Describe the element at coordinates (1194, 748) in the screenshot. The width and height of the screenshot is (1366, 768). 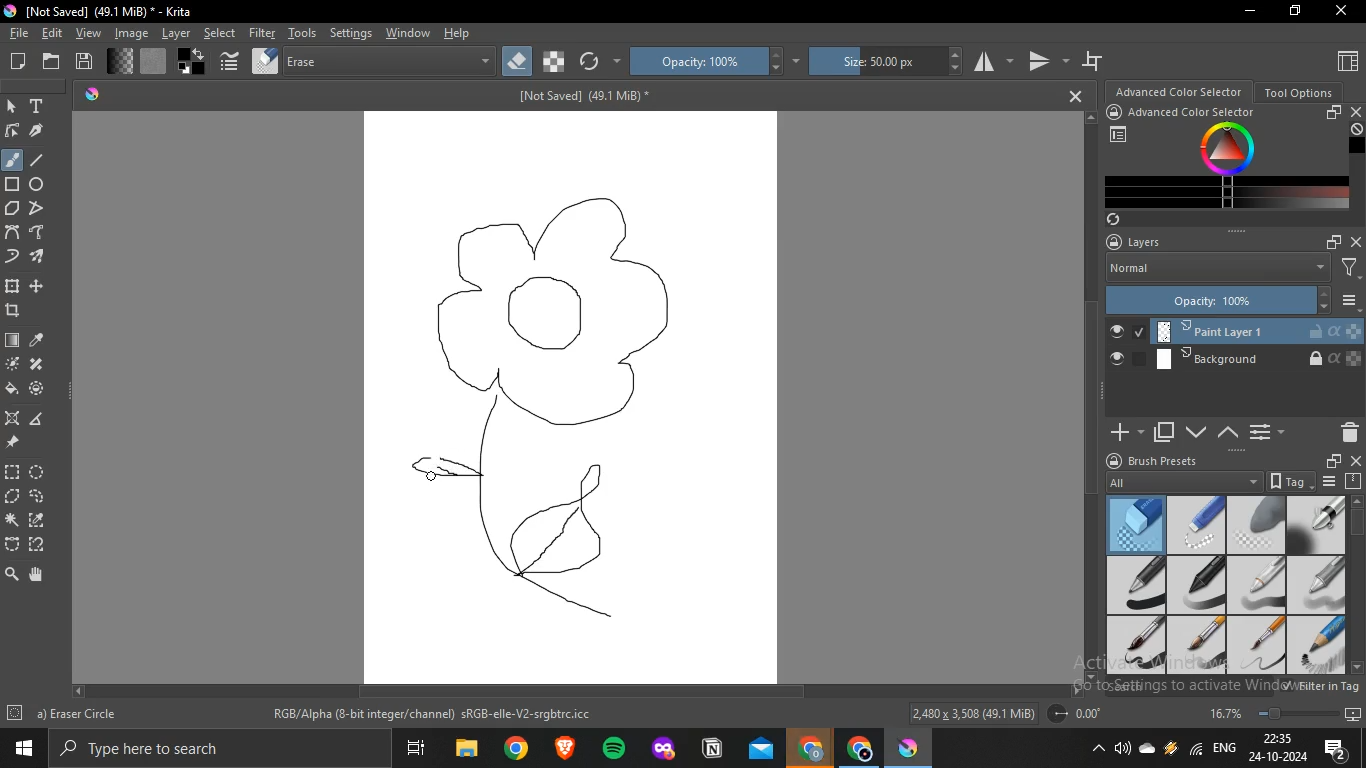
I see `Network` at that location.